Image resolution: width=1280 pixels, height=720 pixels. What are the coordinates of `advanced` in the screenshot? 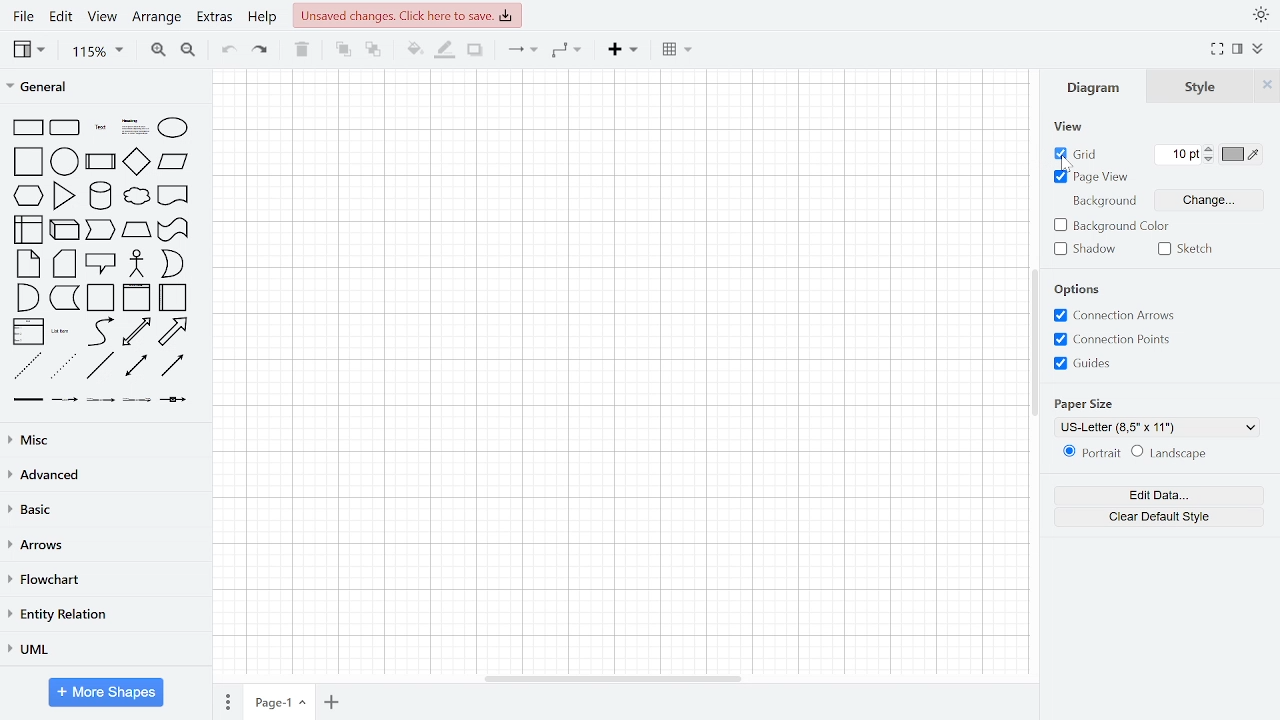 It's located at (102, 475).